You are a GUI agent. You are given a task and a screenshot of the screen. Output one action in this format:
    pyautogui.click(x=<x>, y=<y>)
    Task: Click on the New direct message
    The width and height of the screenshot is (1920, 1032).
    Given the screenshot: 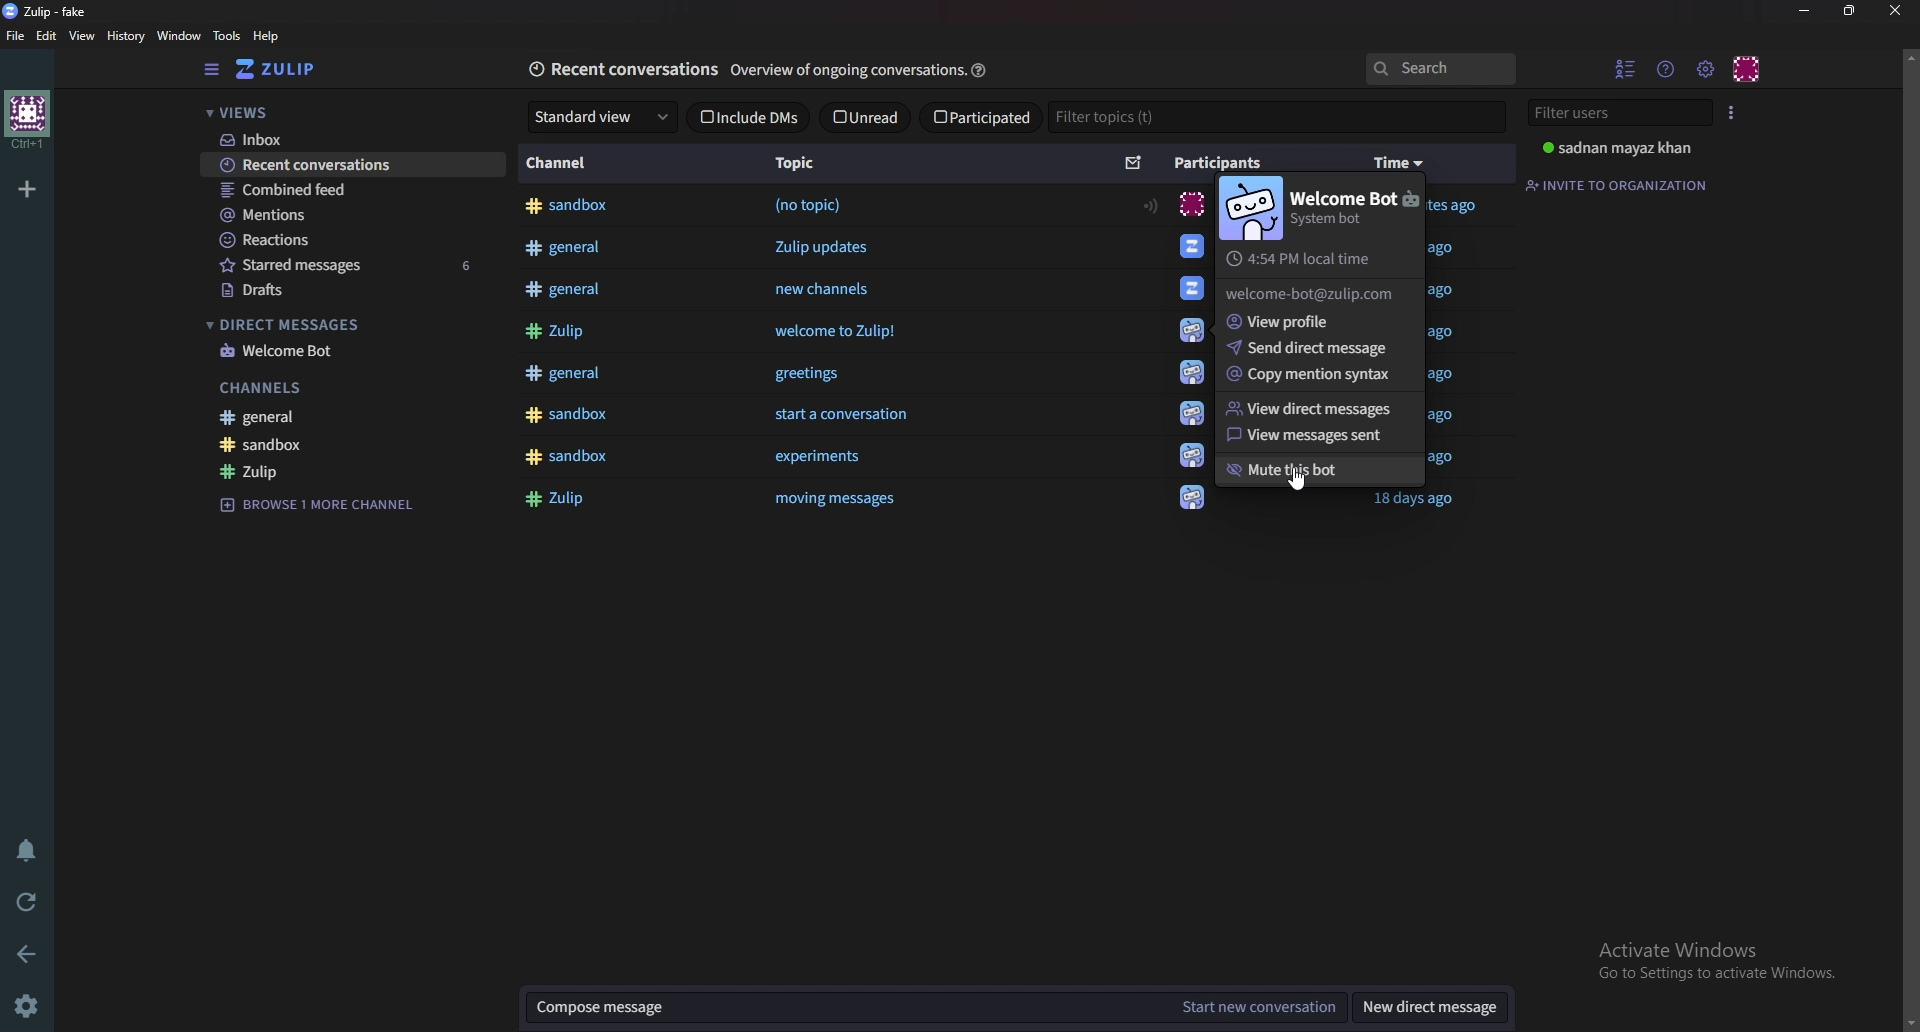 What is the action you would take?
    pyautogui.click(x=1429, y=1003)
    